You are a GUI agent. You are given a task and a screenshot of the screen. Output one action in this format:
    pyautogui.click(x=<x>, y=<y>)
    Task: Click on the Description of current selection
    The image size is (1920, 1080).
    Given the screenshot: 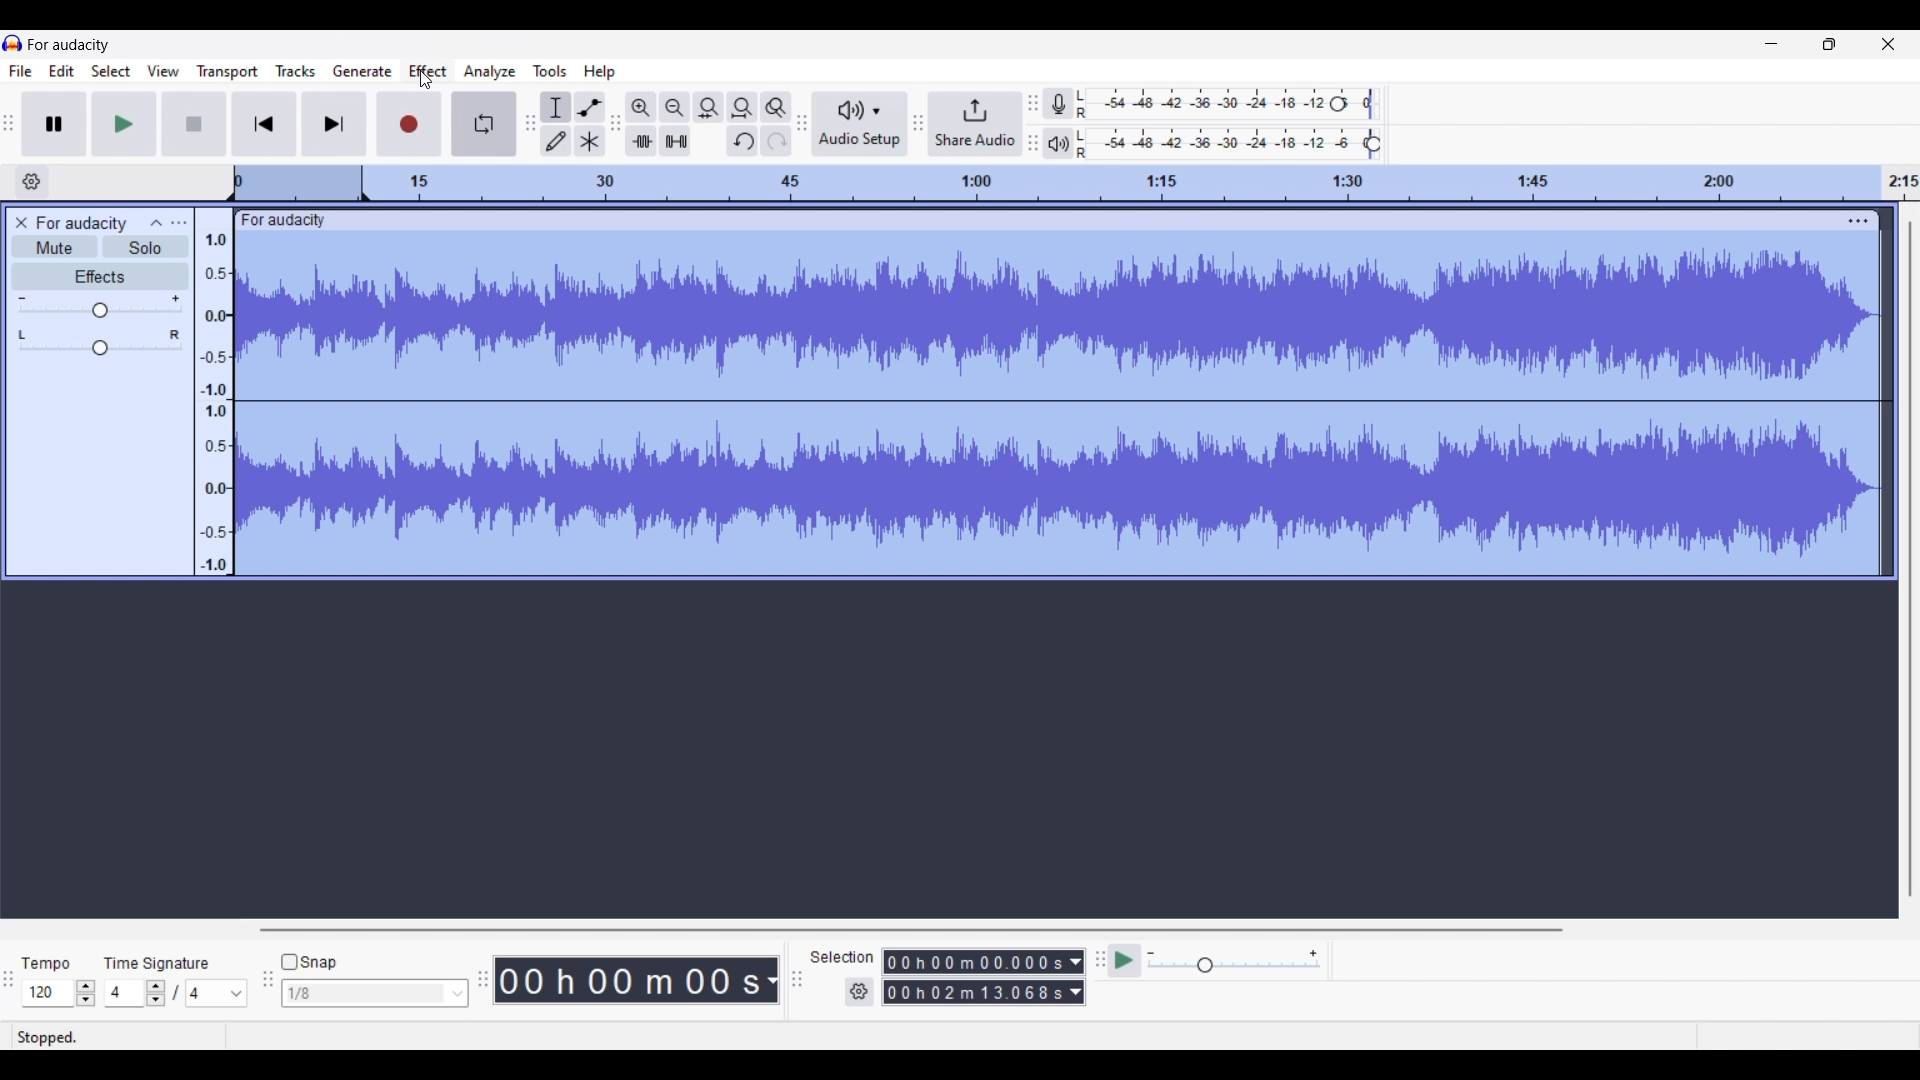 What is the action you would take?
    pyautogui.click(x=363, y=1038)
    